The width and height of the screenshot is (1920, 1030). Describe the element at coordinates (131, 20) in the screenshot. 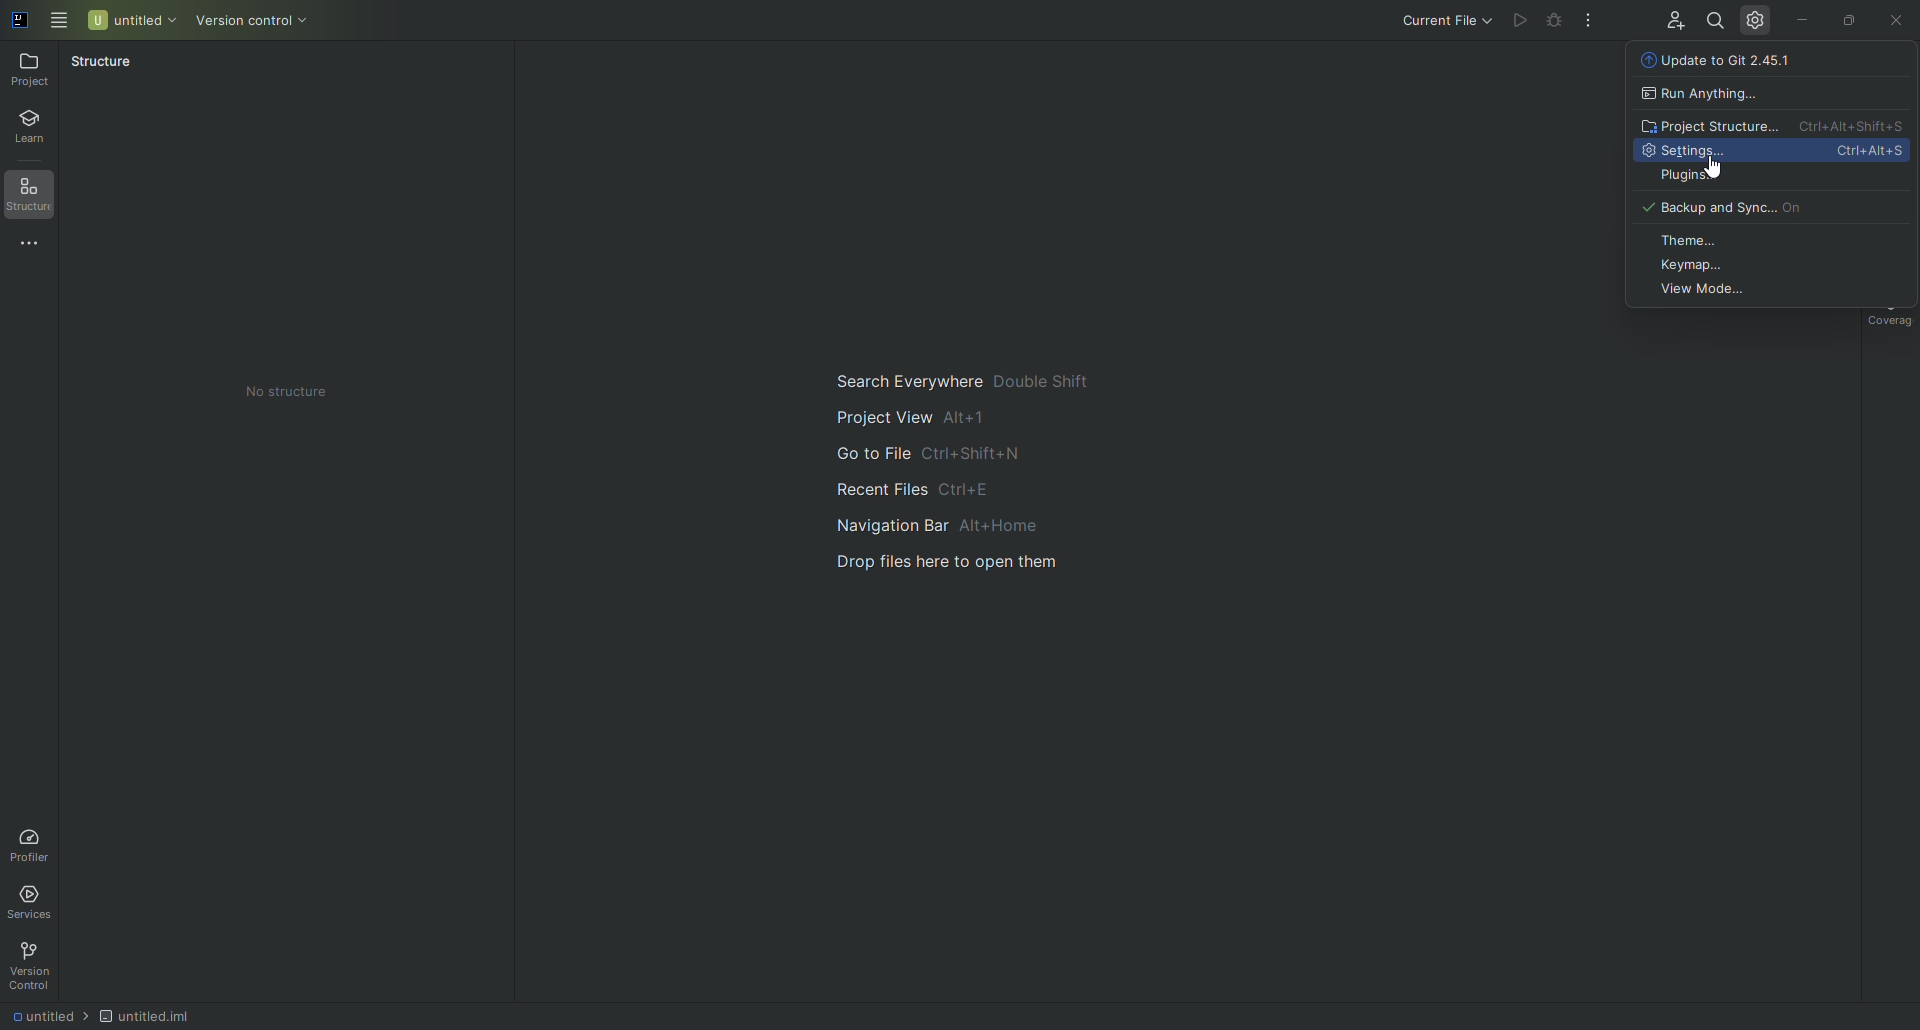

I see `Untitled` at that location.